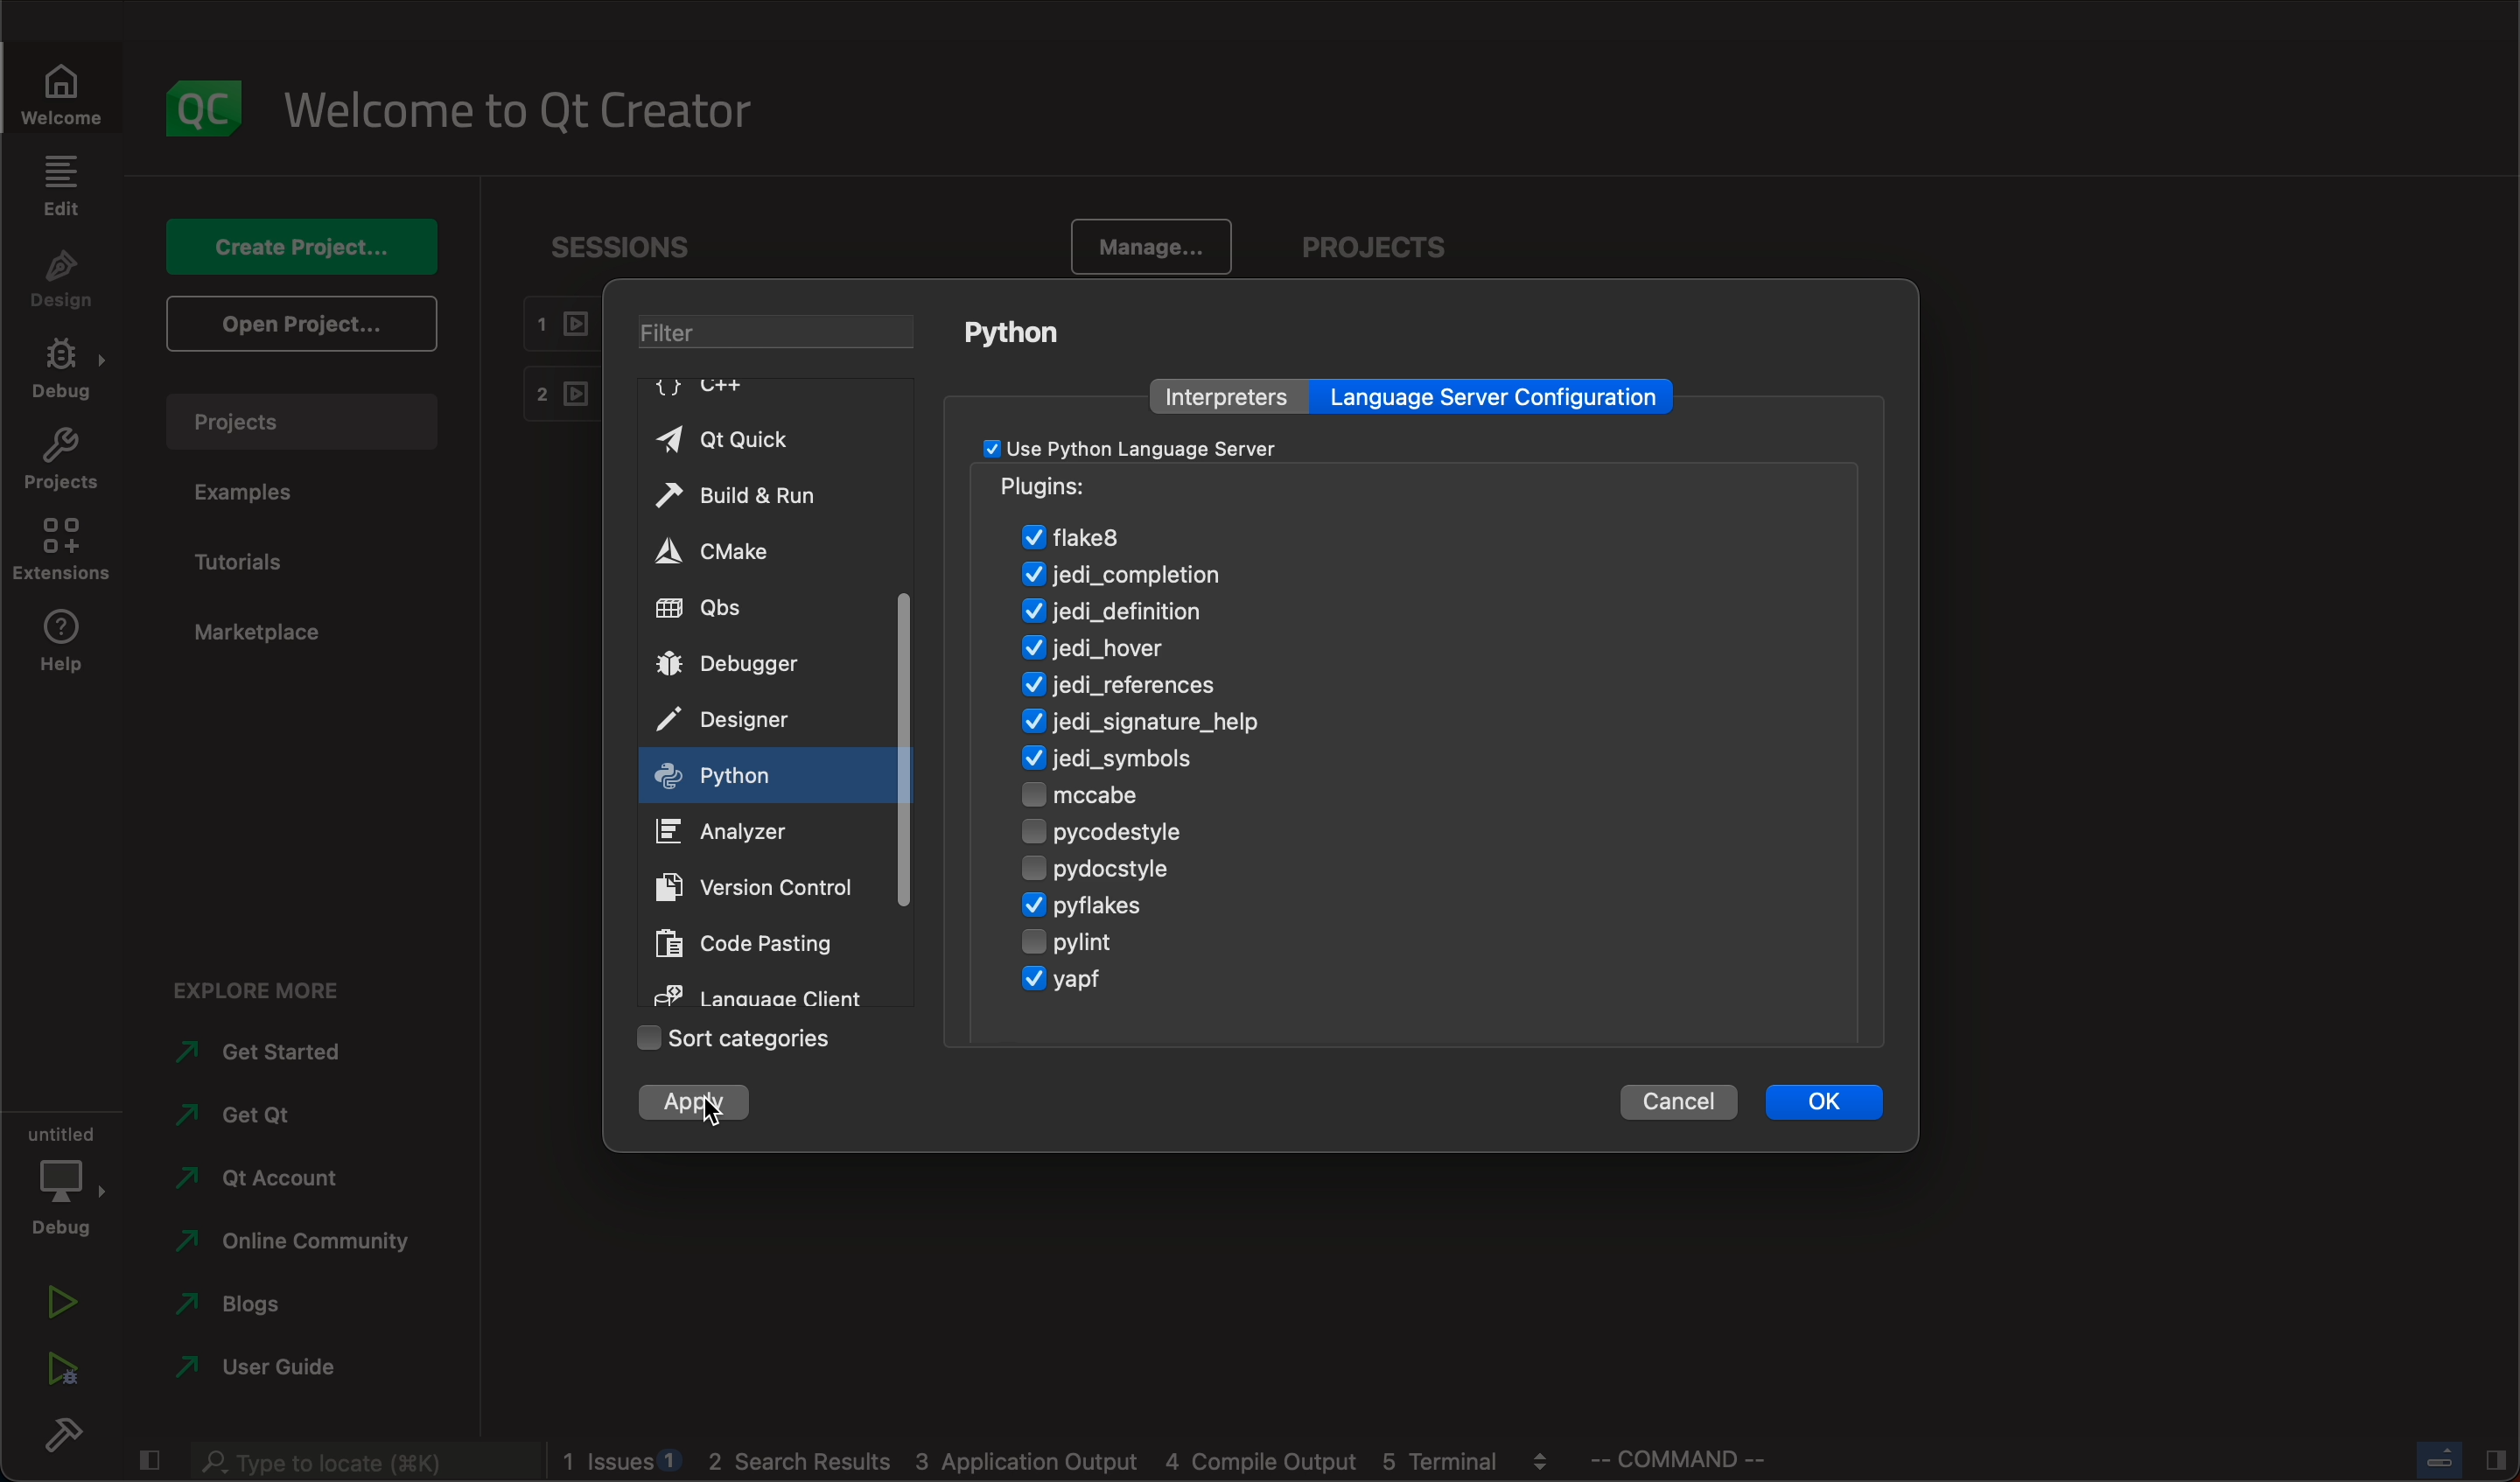 This screenshot has height=1482, width=2520. Describe the element at coordinates (246, 564) in the screenshot. I see `tutorials` at that location.